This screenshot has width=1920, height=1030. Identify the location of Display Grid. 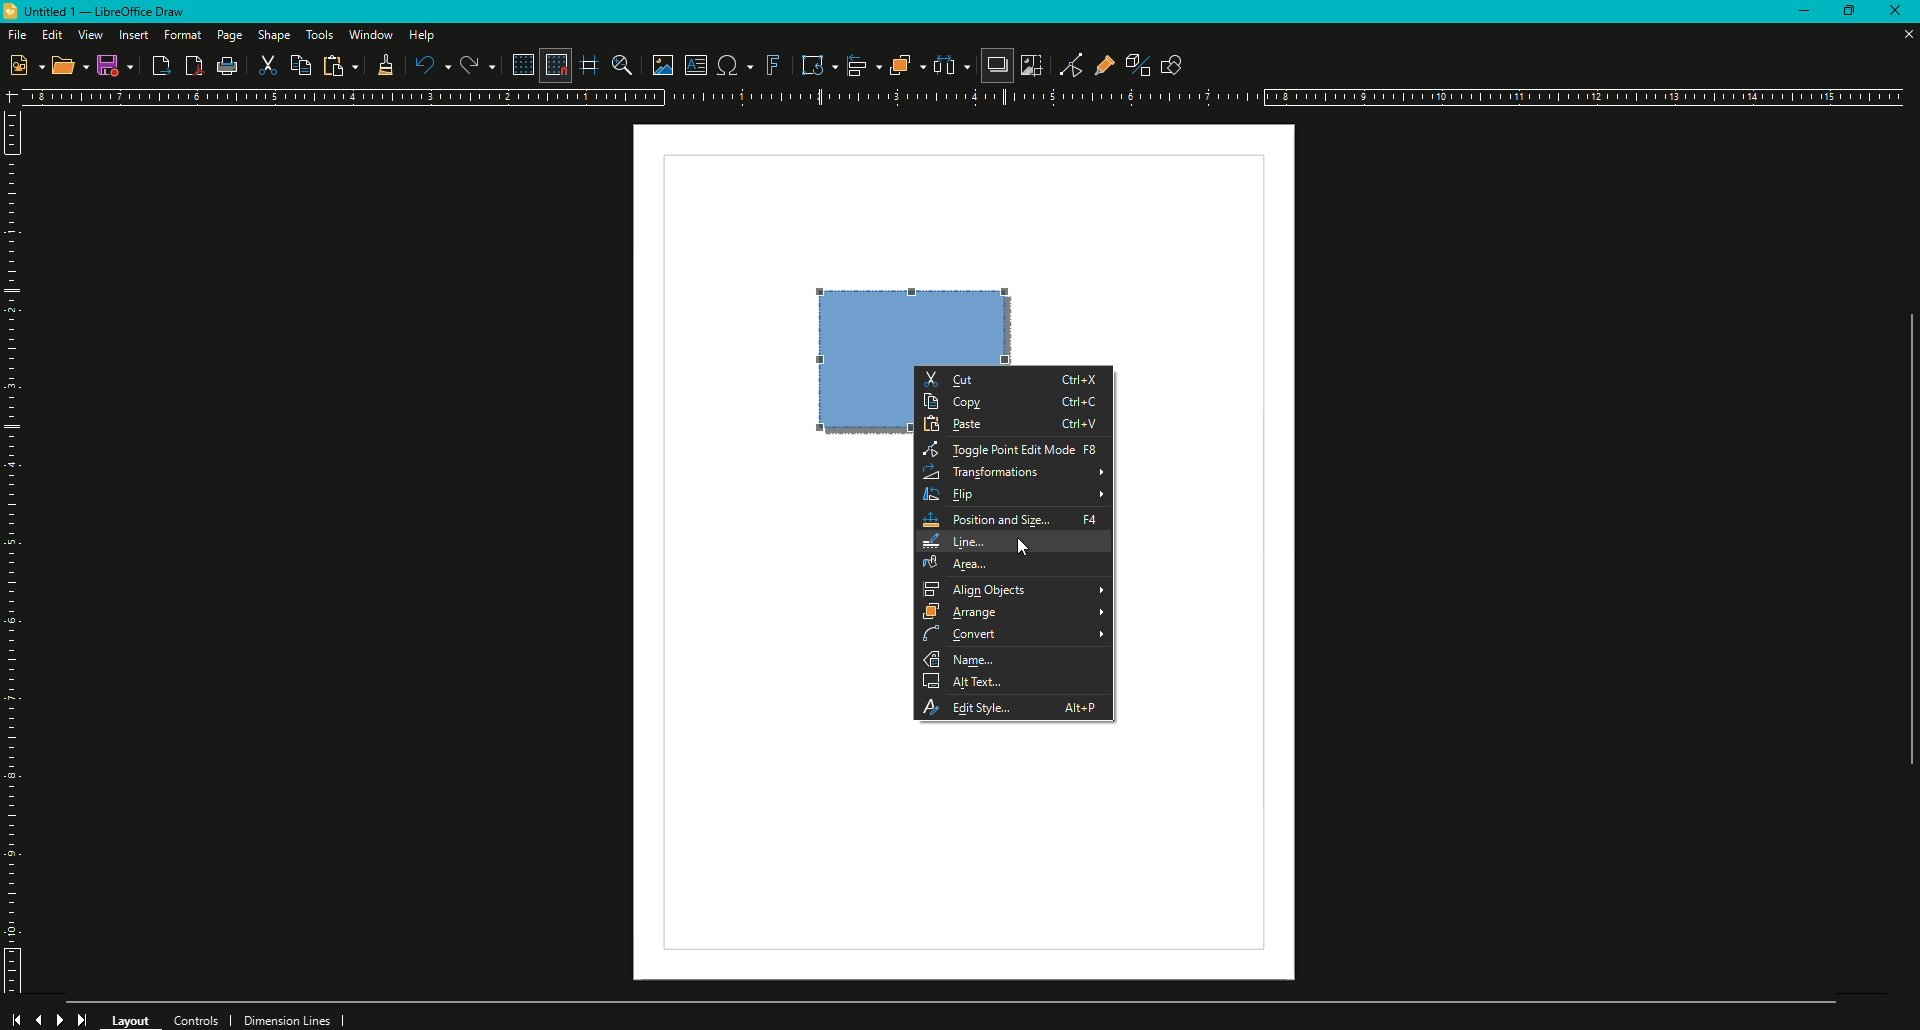
(518, 64).